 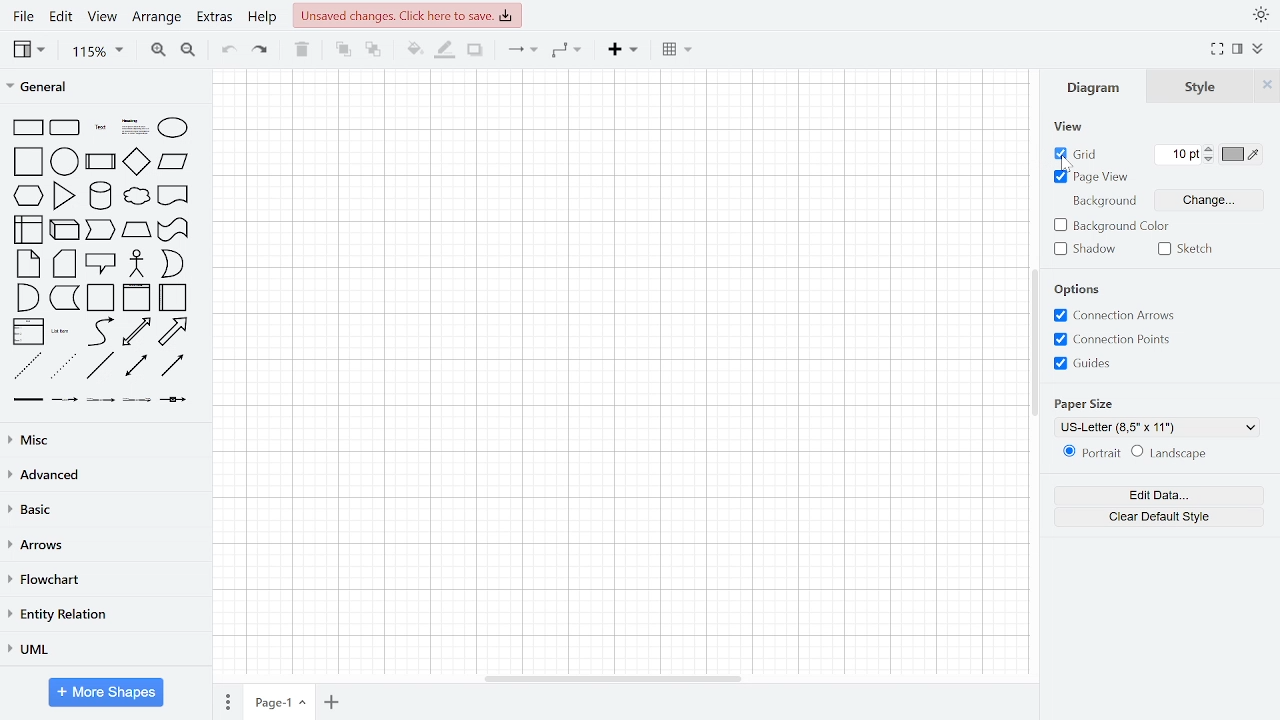 What do you see at coordinates (1080, 289) in the screenshot?
I see `options` at bounding box center [1080, 289].